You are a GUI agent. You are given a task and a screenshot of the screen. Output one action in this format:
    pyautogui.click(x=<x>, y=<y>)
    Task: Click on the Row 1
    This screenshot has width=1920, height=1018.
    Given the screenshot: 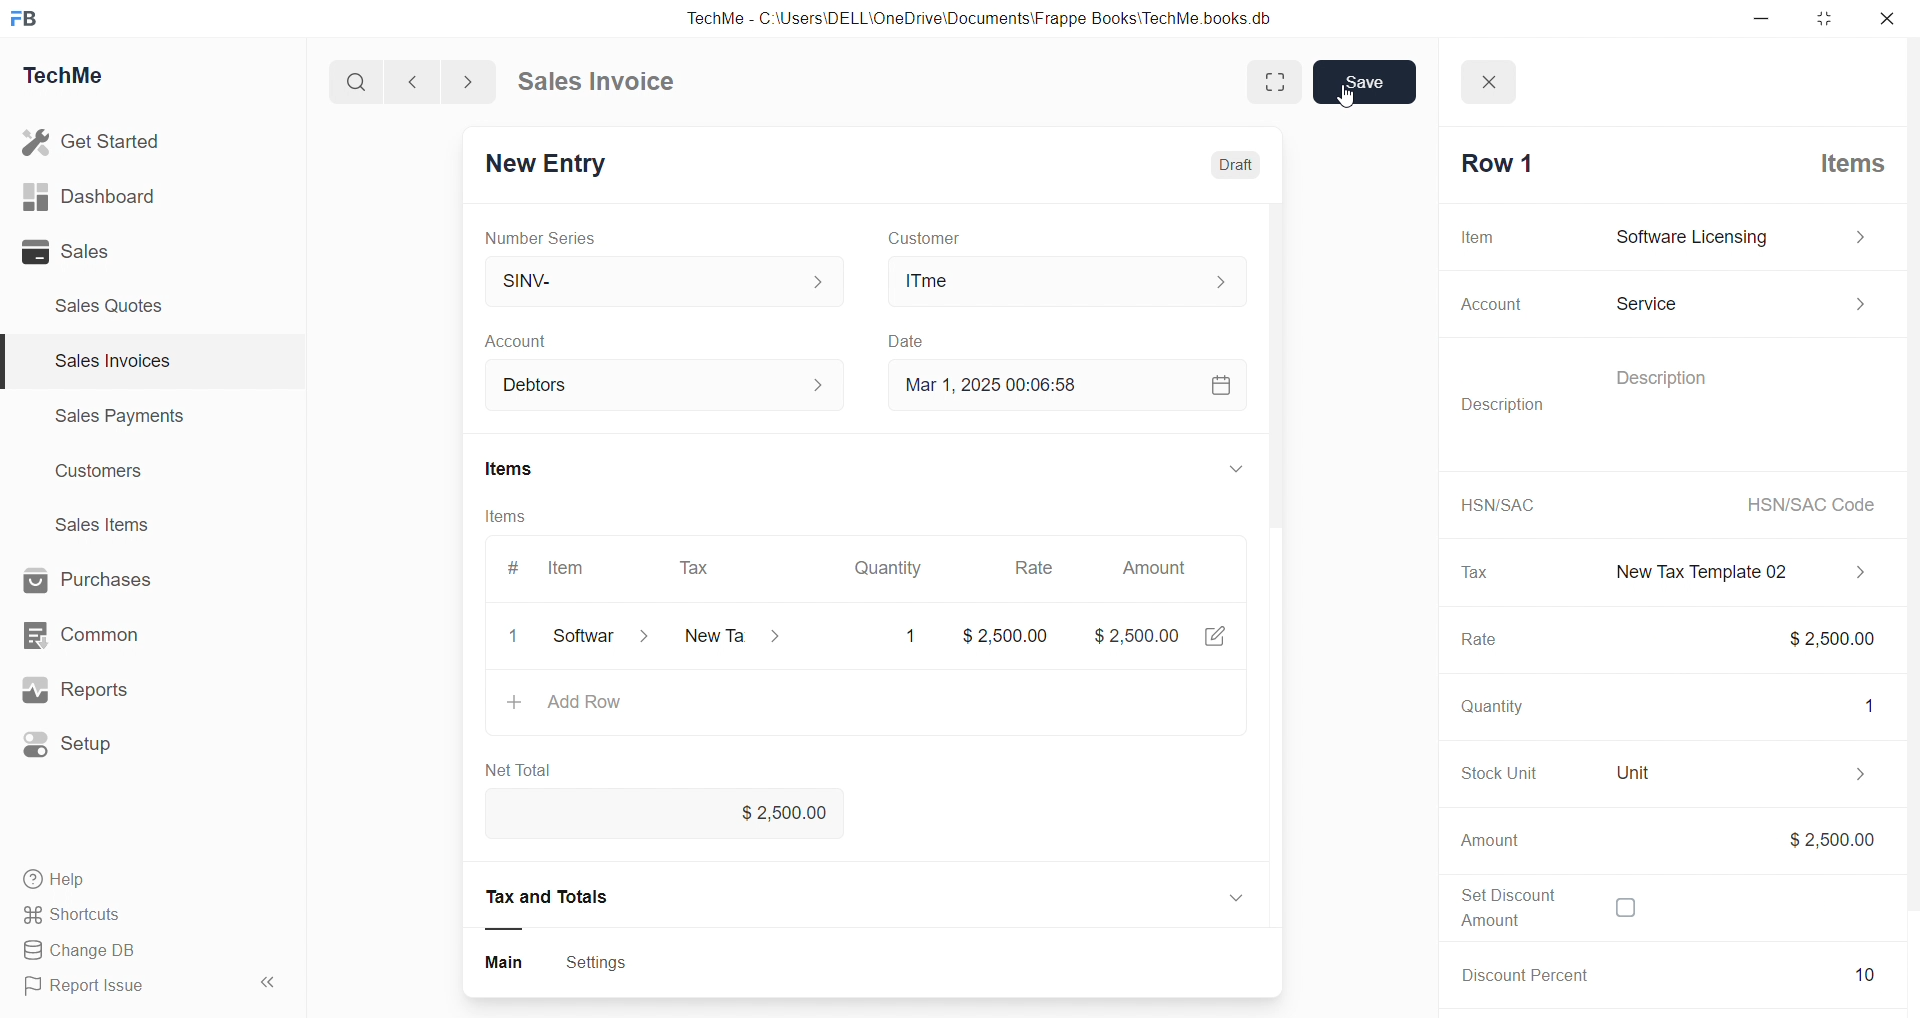 What is the action you would take?
    pyautogui.click(x=1492, y=163)
    